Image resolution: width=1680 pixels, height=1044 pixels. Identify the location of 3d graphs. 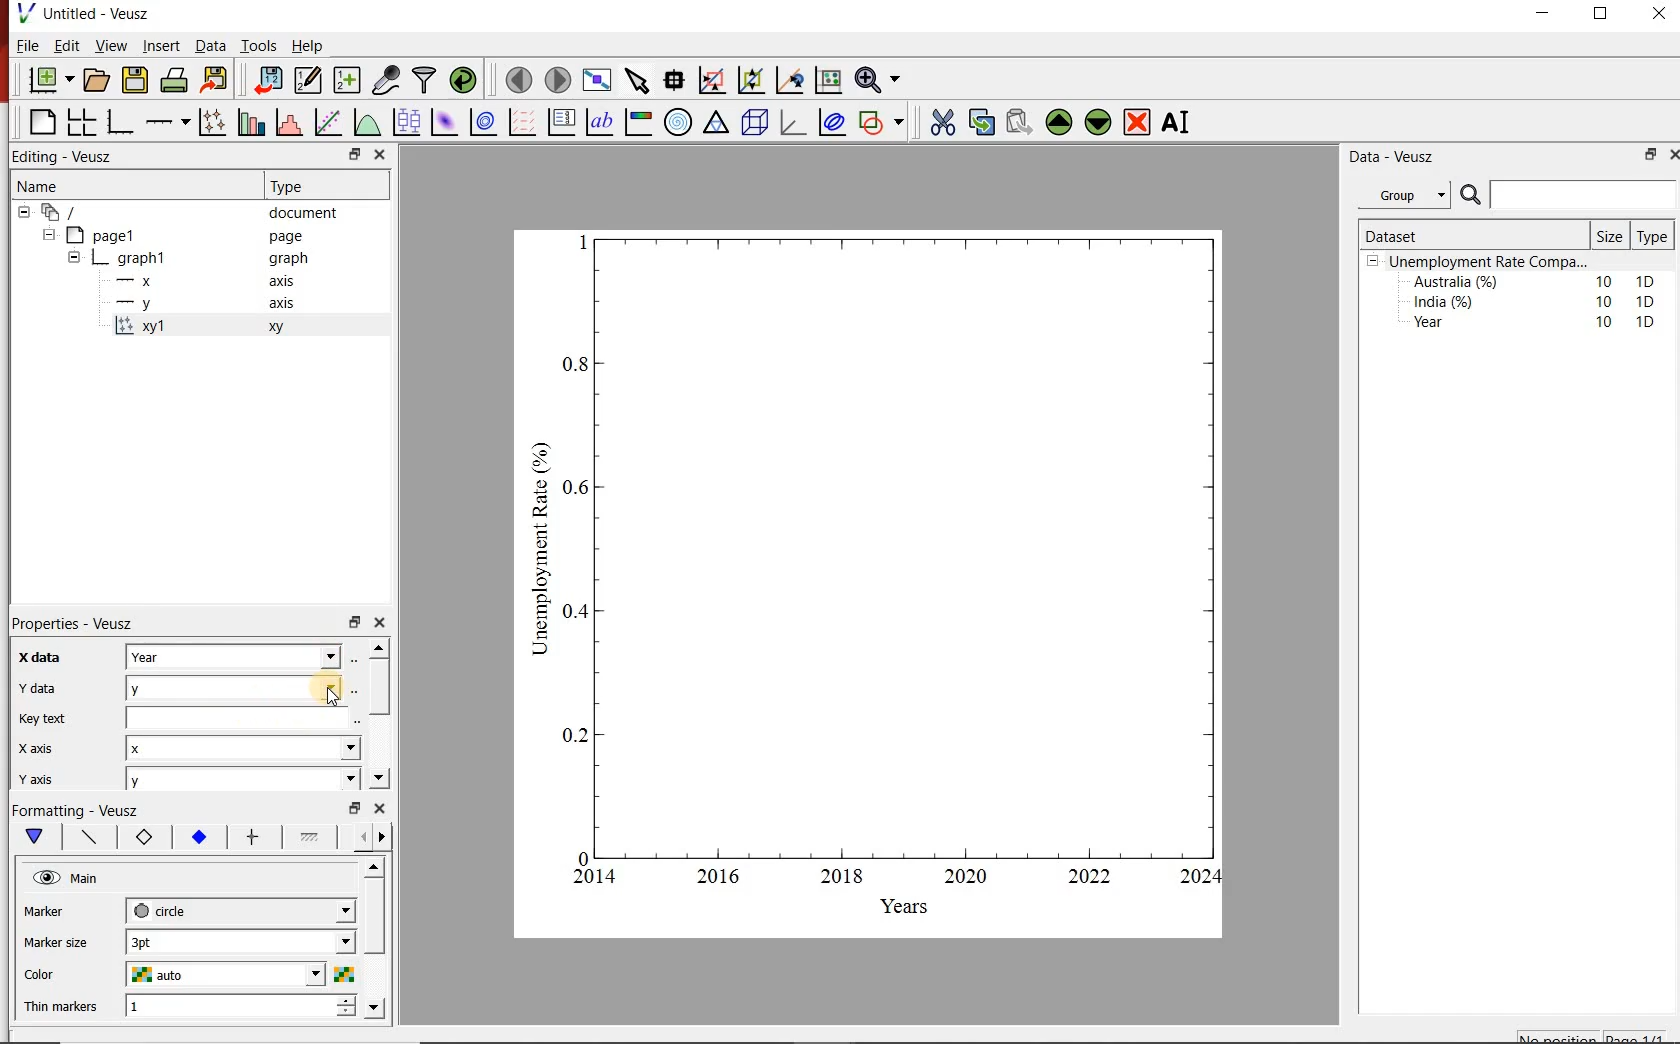
(792, 122).